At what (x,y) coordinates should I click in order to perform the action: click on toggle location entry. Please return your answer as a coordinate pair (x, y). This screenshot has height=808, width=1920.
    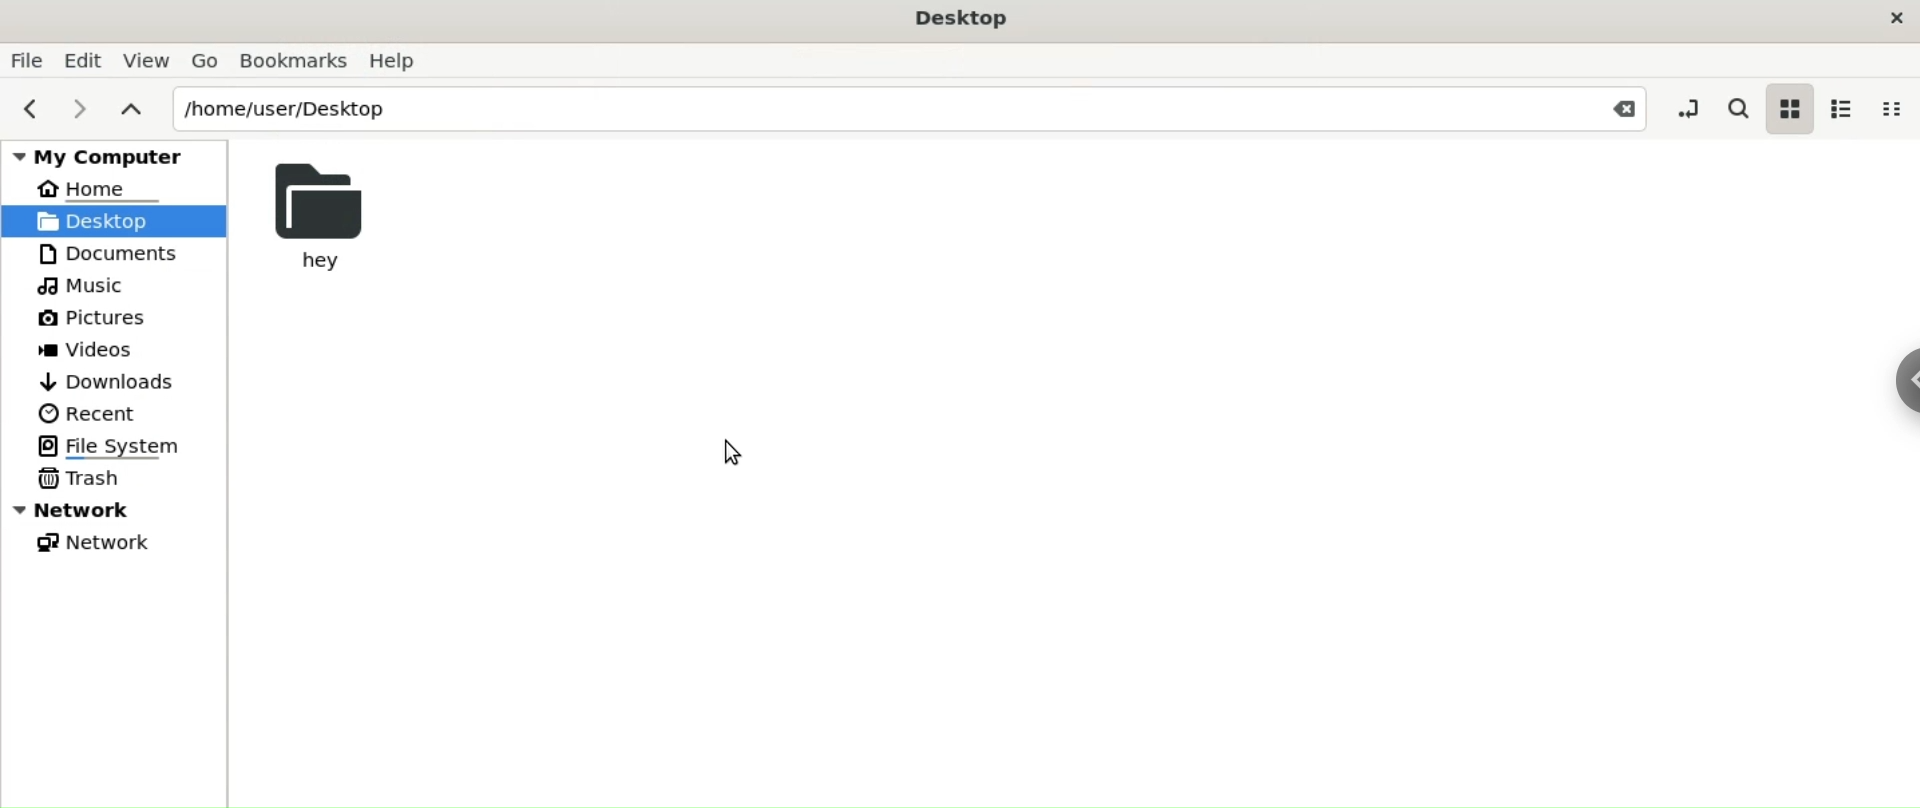
    Looking at the image, I should click on (1686, 107).